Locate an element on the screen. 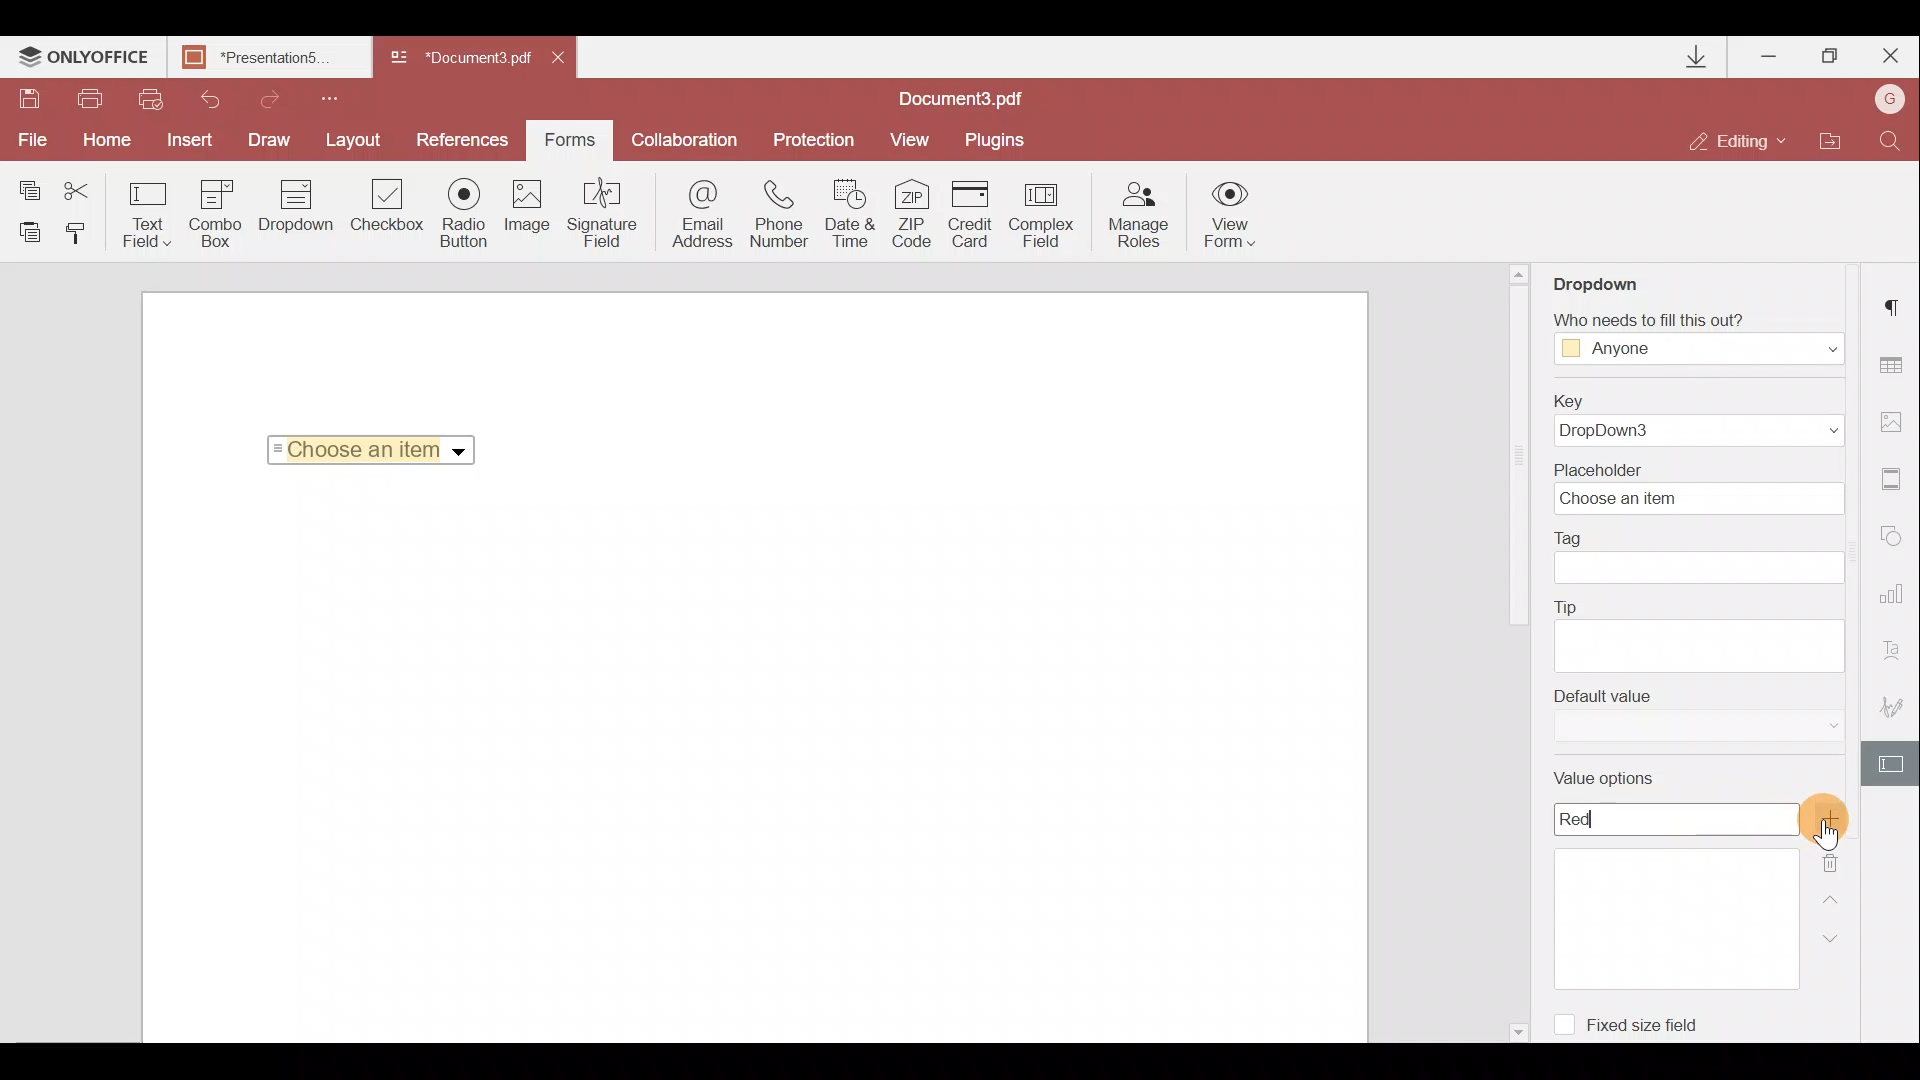 This screenshot has height=1080, width=1920. Dropdown is located at coordinates (292, 217).